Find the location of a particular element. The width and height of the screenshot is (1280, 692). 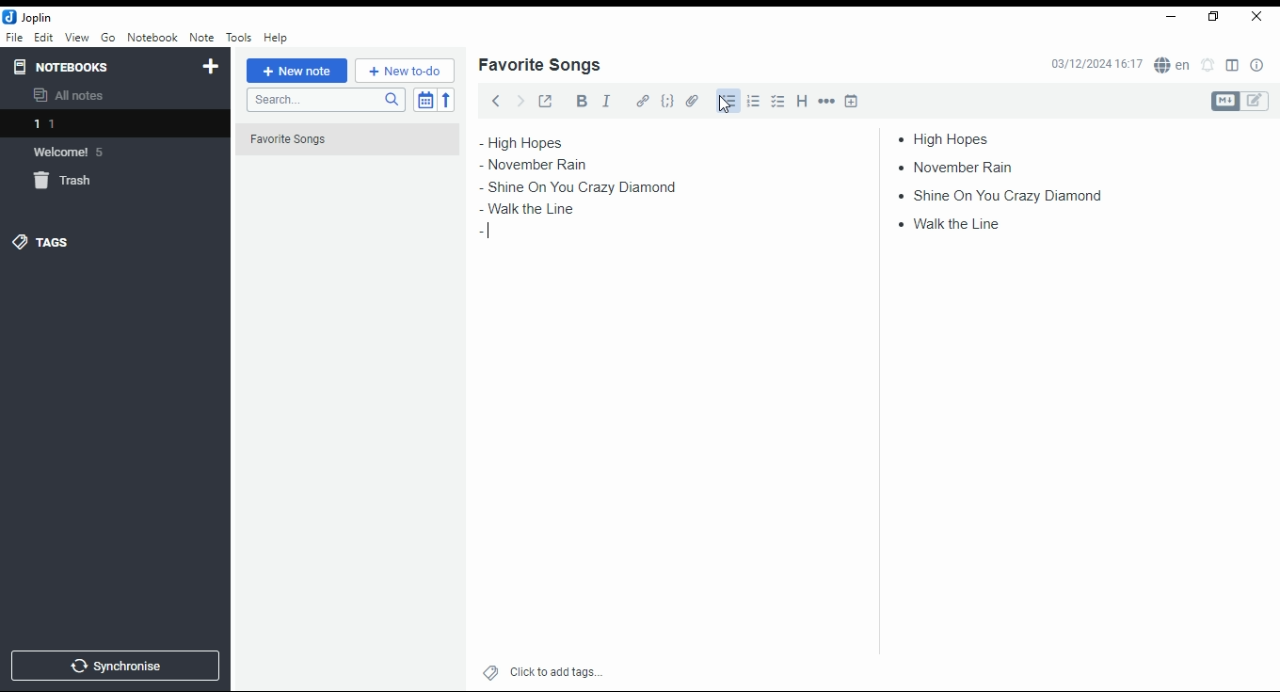

mouse pointer is located at coordinates (725, 104).